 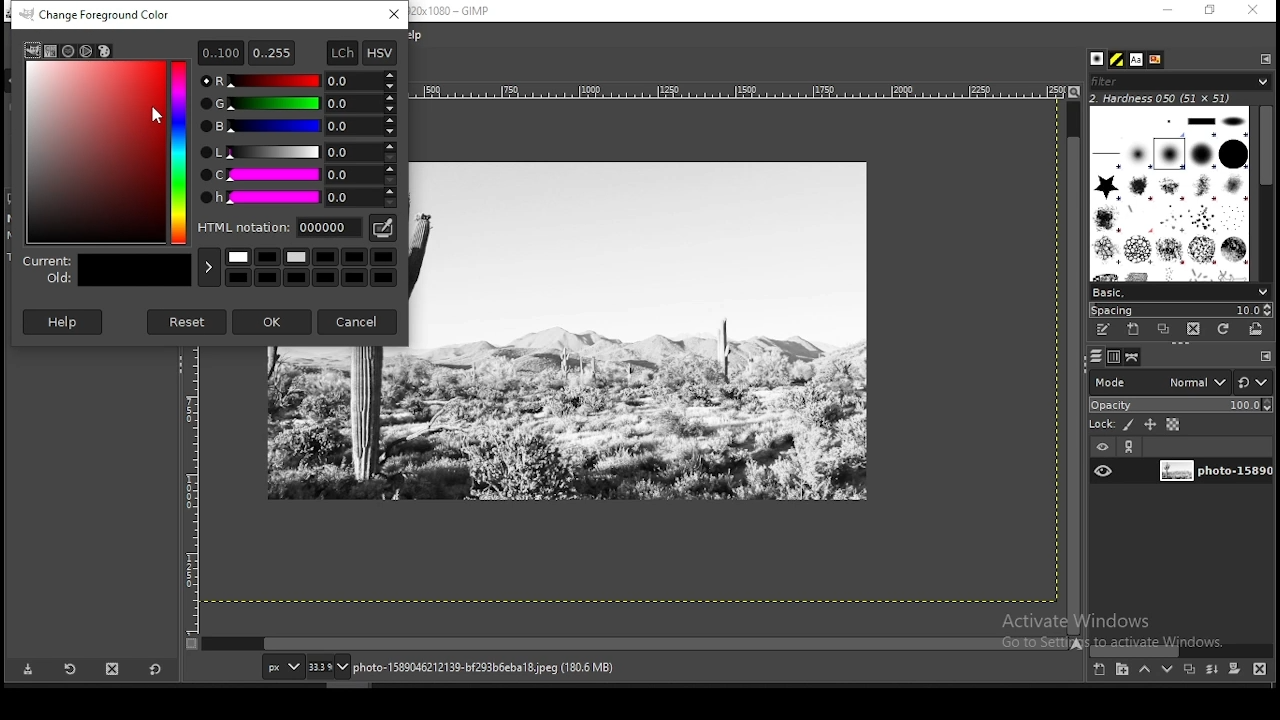 What do you see at coordinates (108, 151) in the screenshot?
I see `color map` at bounding box center [108, 151].